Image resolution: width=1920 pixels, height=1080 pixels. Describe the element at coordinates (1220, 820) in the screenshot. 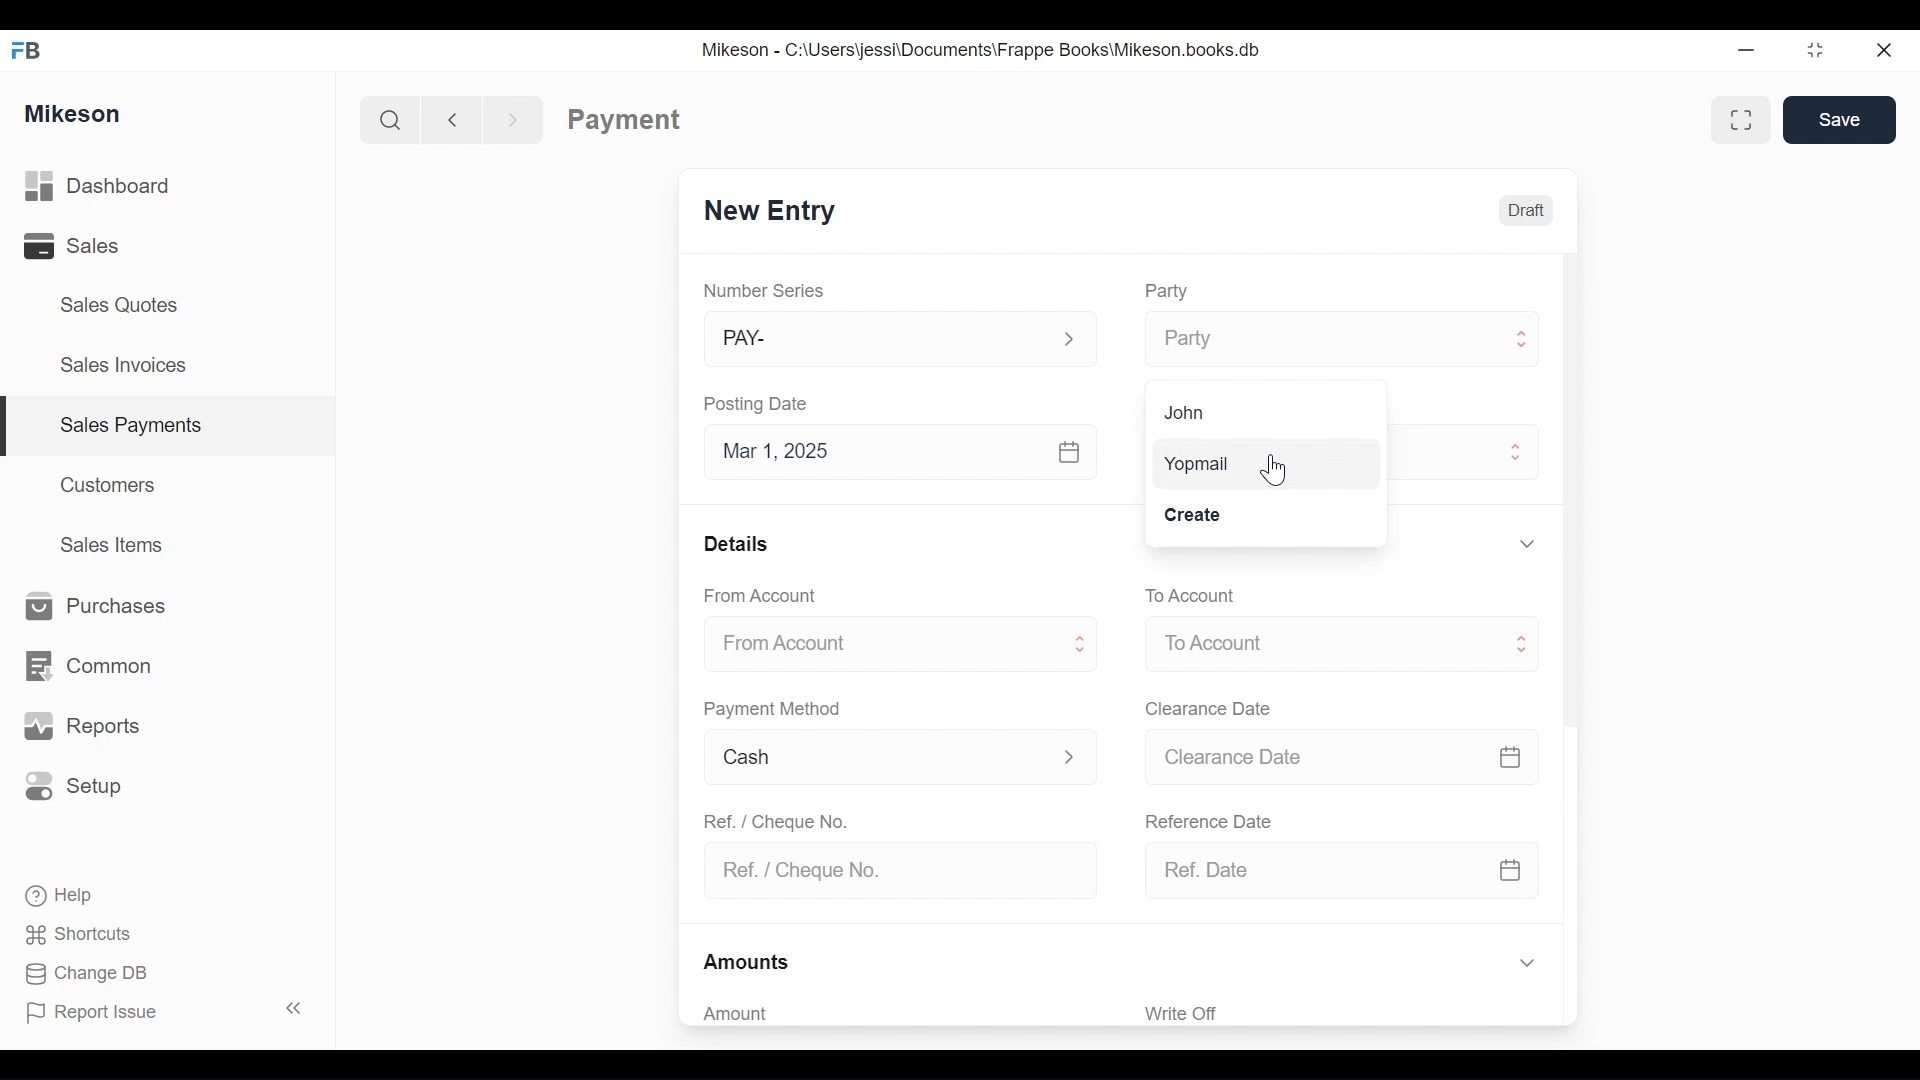

I see `Reference date` at that location.